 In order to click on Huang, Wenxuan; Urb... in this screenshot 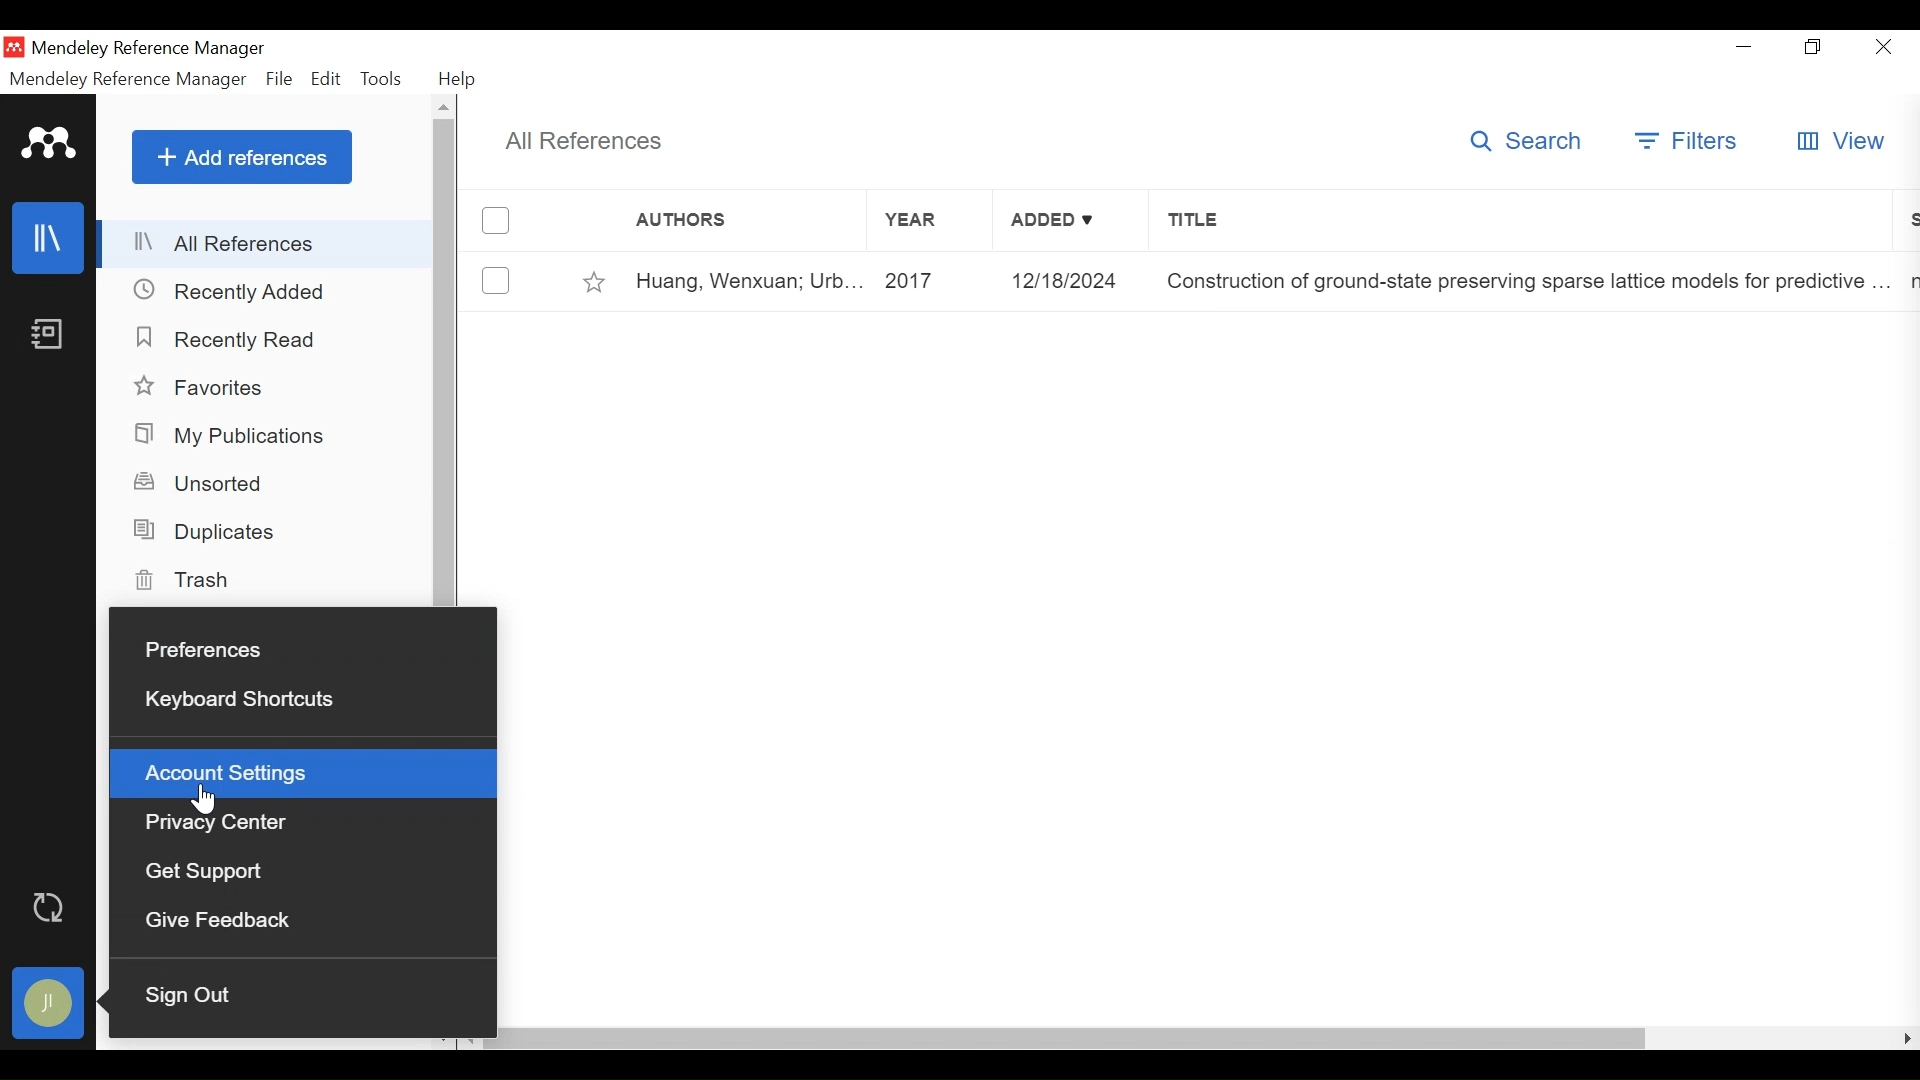, I will do `click(747, 282)`.